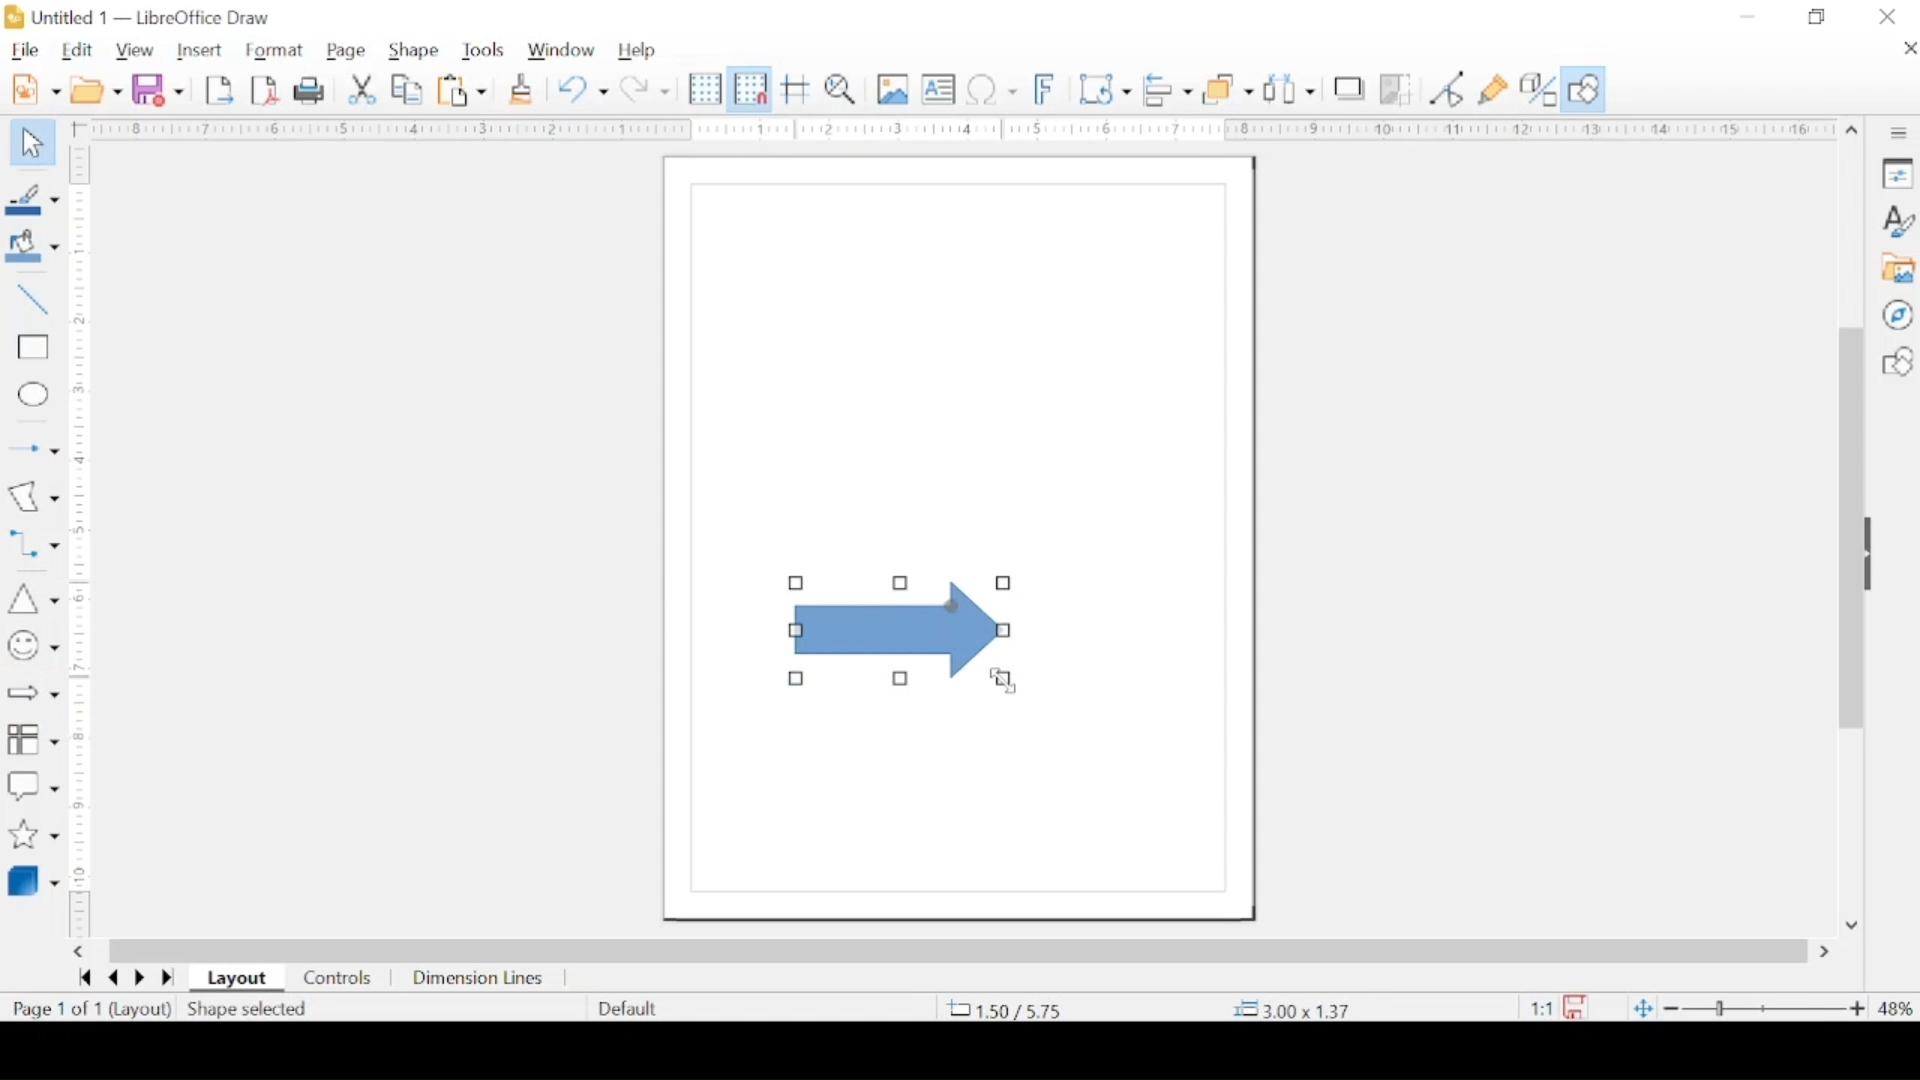 The image size is (1920, 1080). Describe the element at coordinates (1908, 48) in the screenshot. I see `close` at that location.